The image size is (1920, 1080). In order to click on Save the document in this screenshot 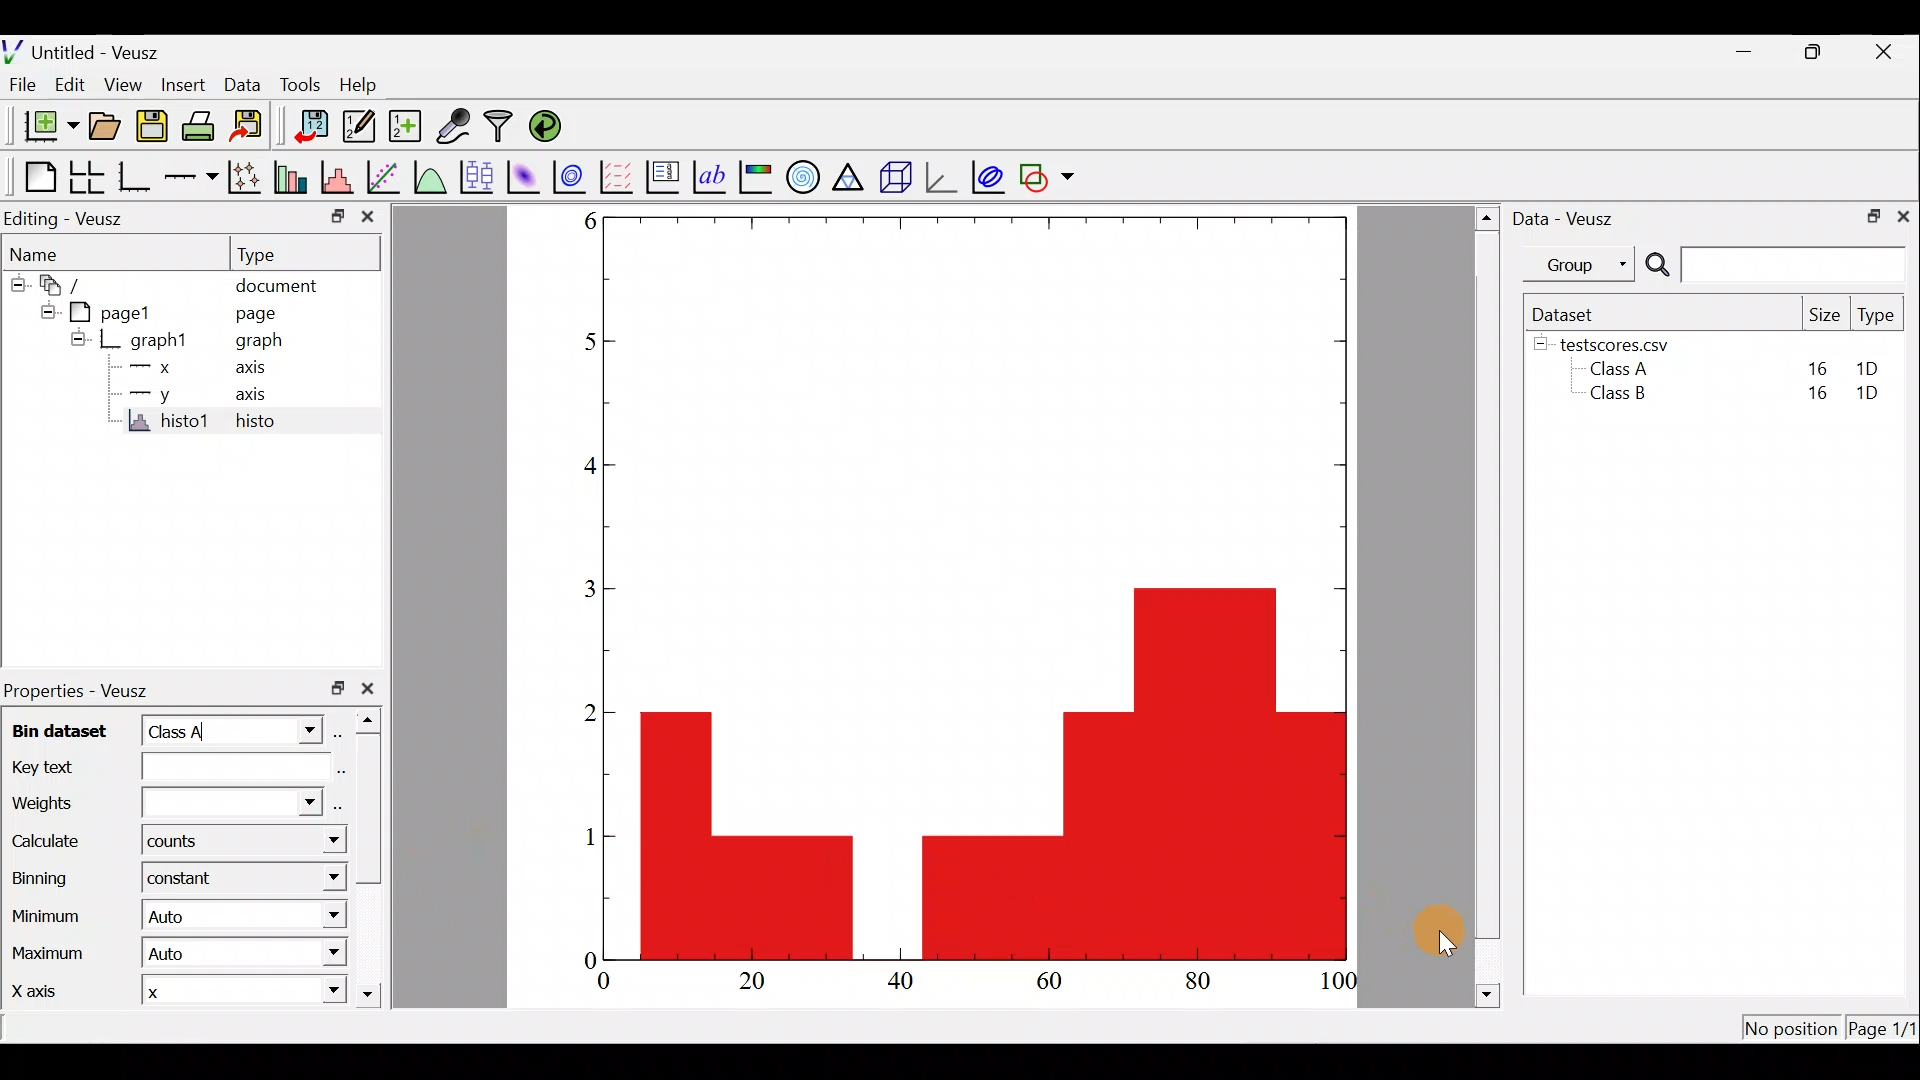, I will do `click(151, 123)`.